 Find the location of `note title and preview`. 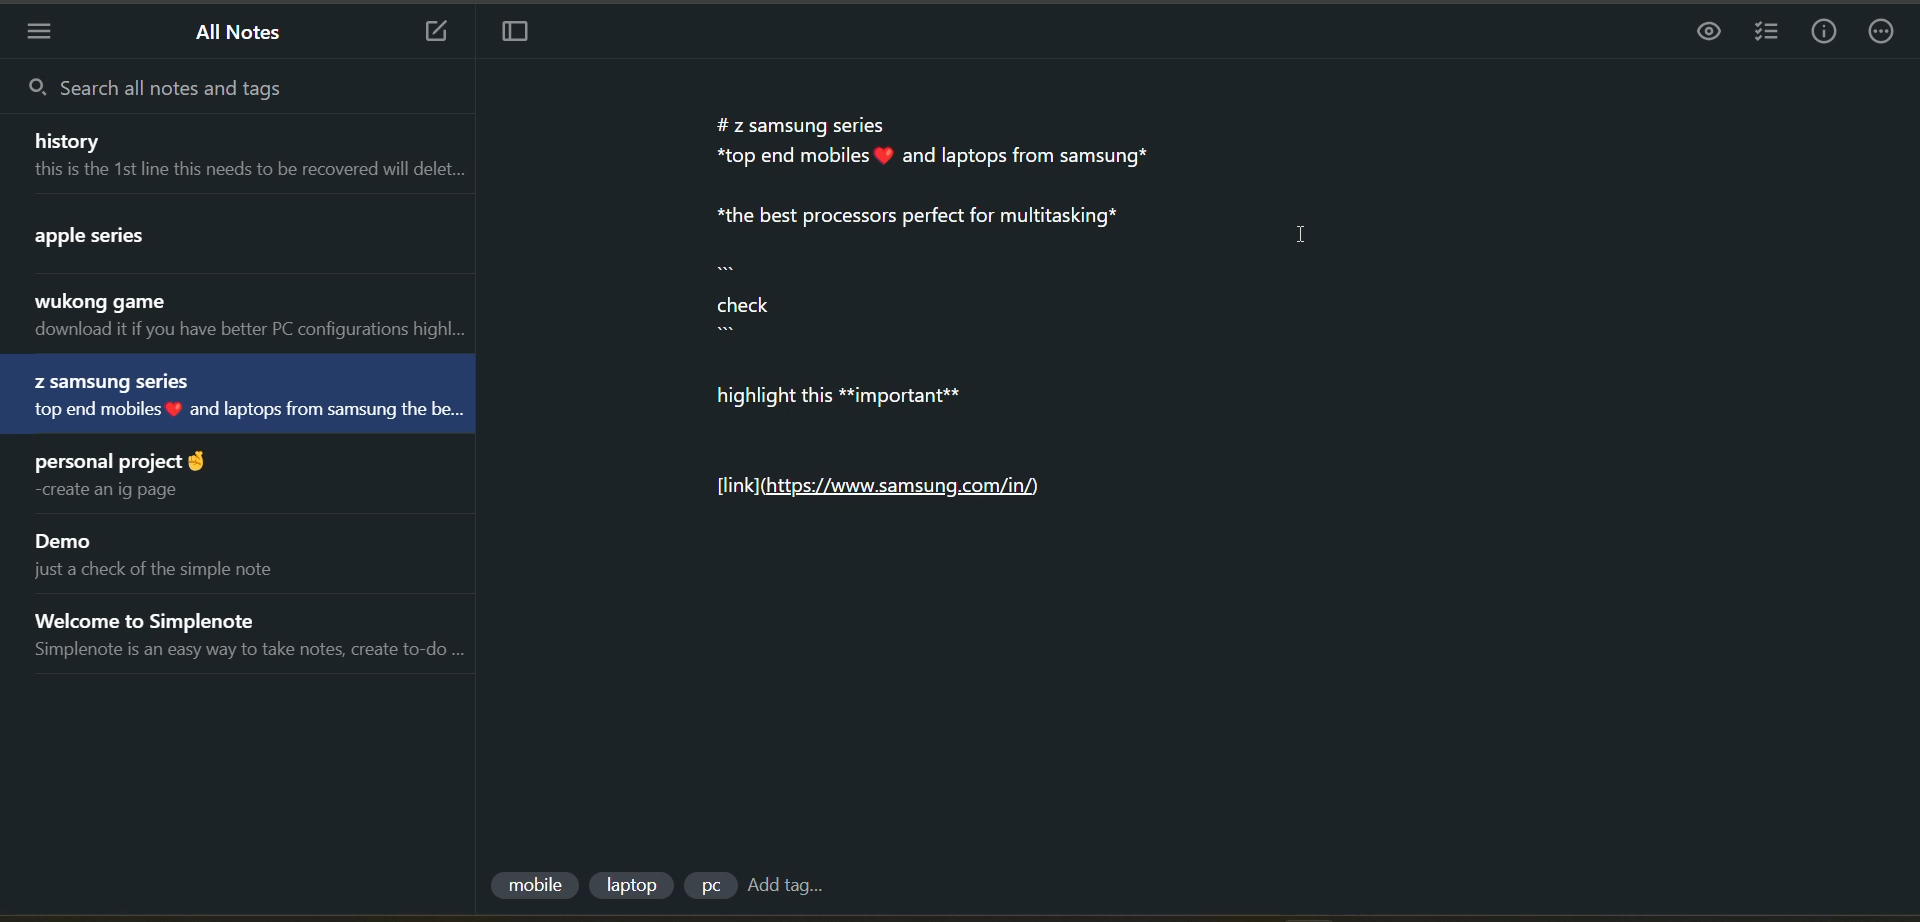

note title and preview is located at coordinates (251, 317).